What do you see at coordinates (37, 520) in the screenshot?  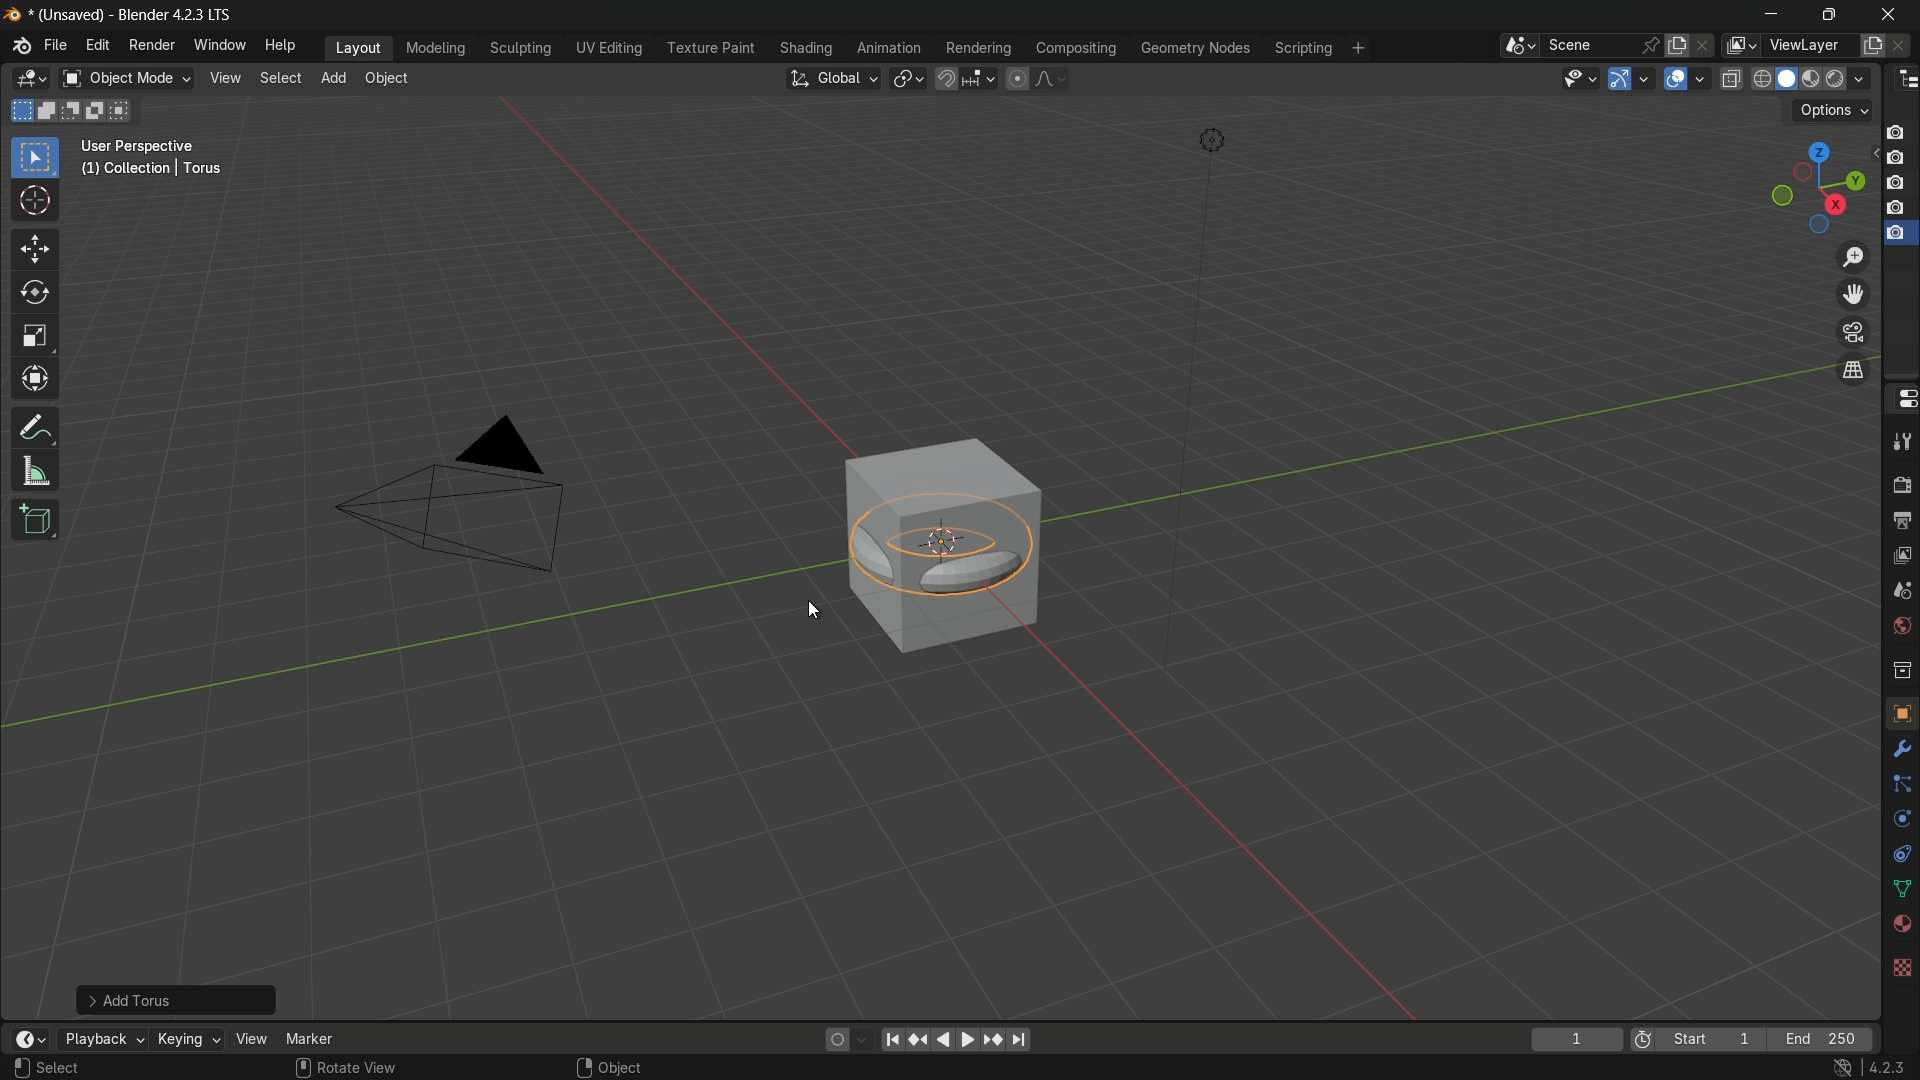 I see `add cube` at bounding box center [37, 520].